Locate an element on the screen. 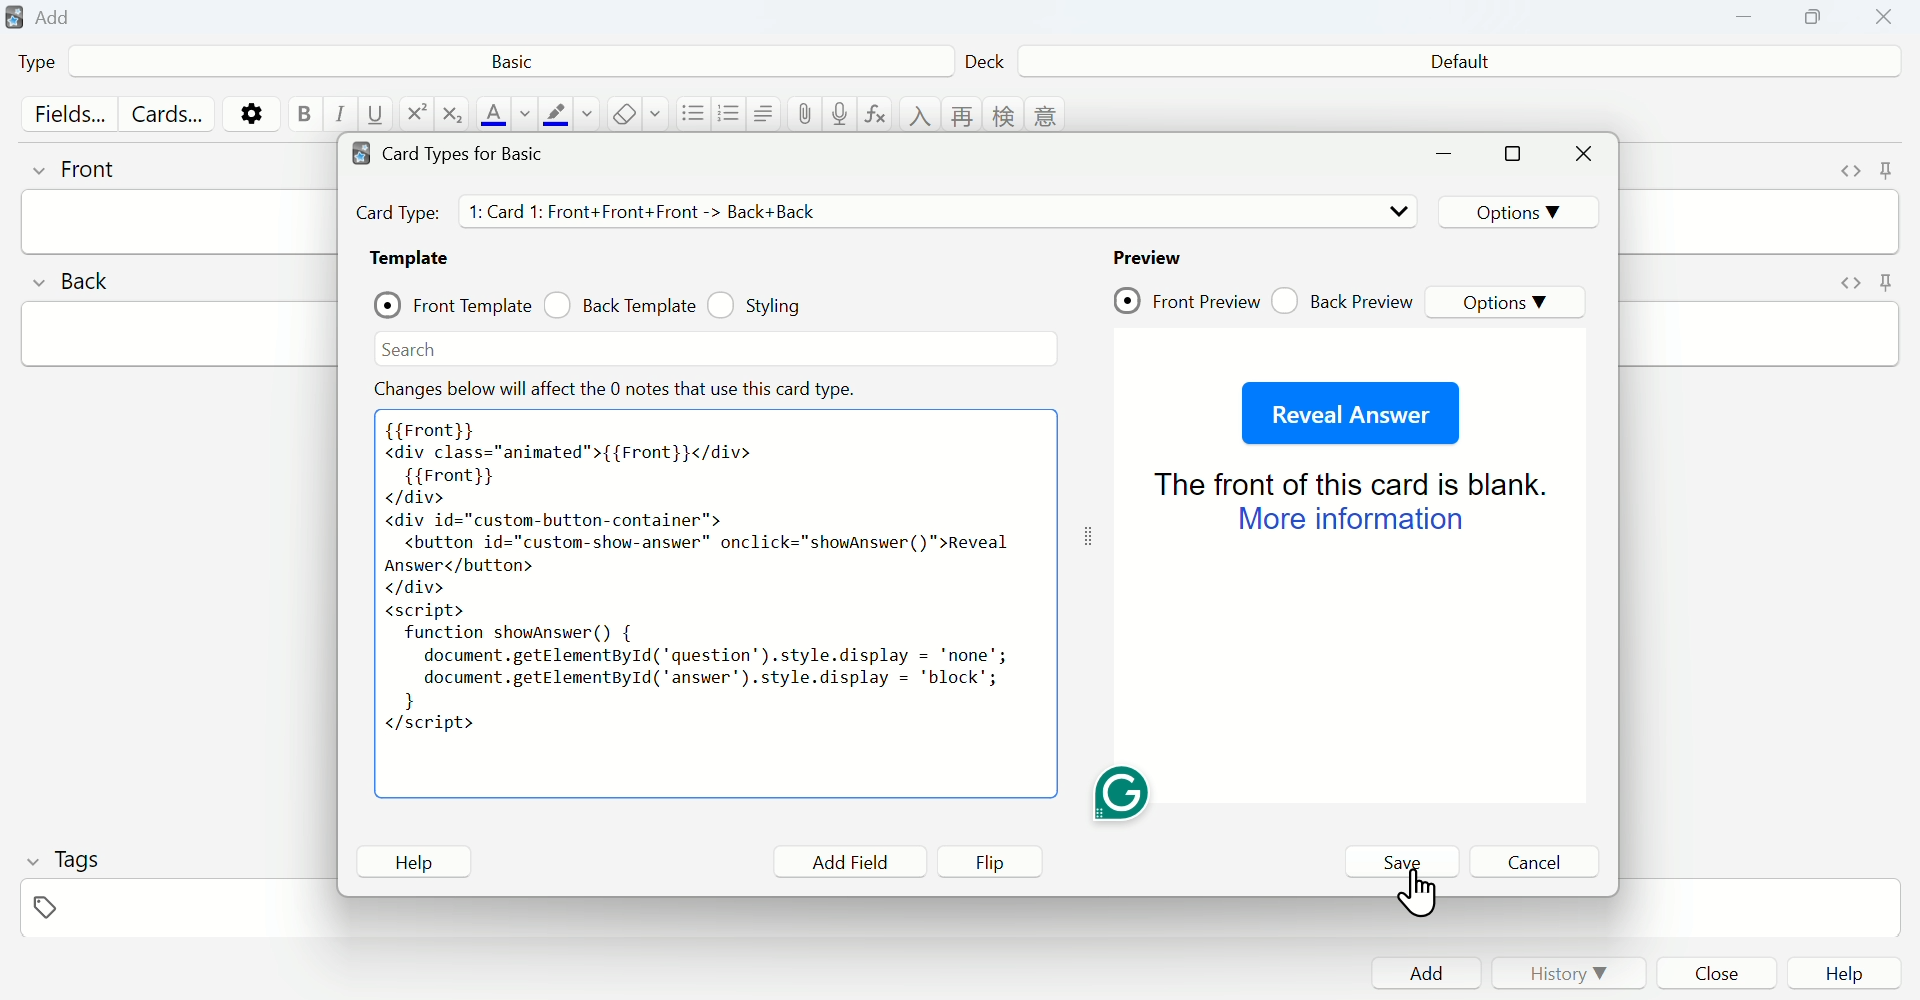  front input field is located at coordinates (179, 221).